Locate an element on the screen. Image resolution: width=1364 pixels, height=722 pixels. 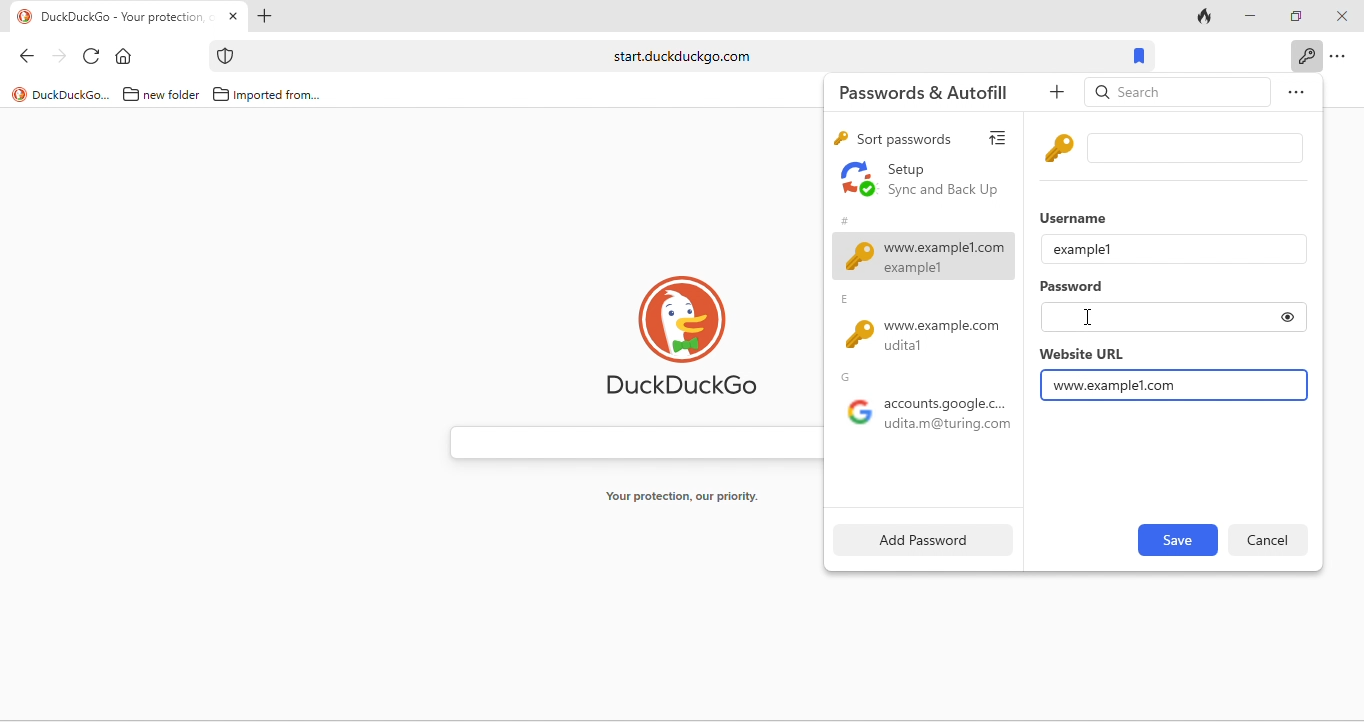
close is located at coordinates (1340, 17).